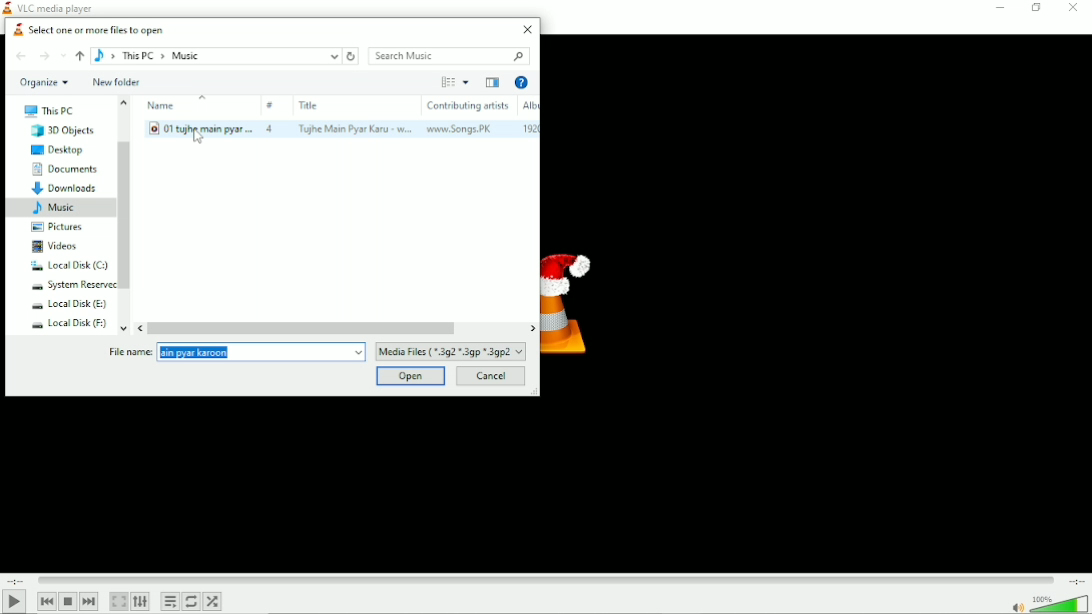  Describe the element at coordinates (448, 82) in the screenshot. I see `Change your view` at that location.